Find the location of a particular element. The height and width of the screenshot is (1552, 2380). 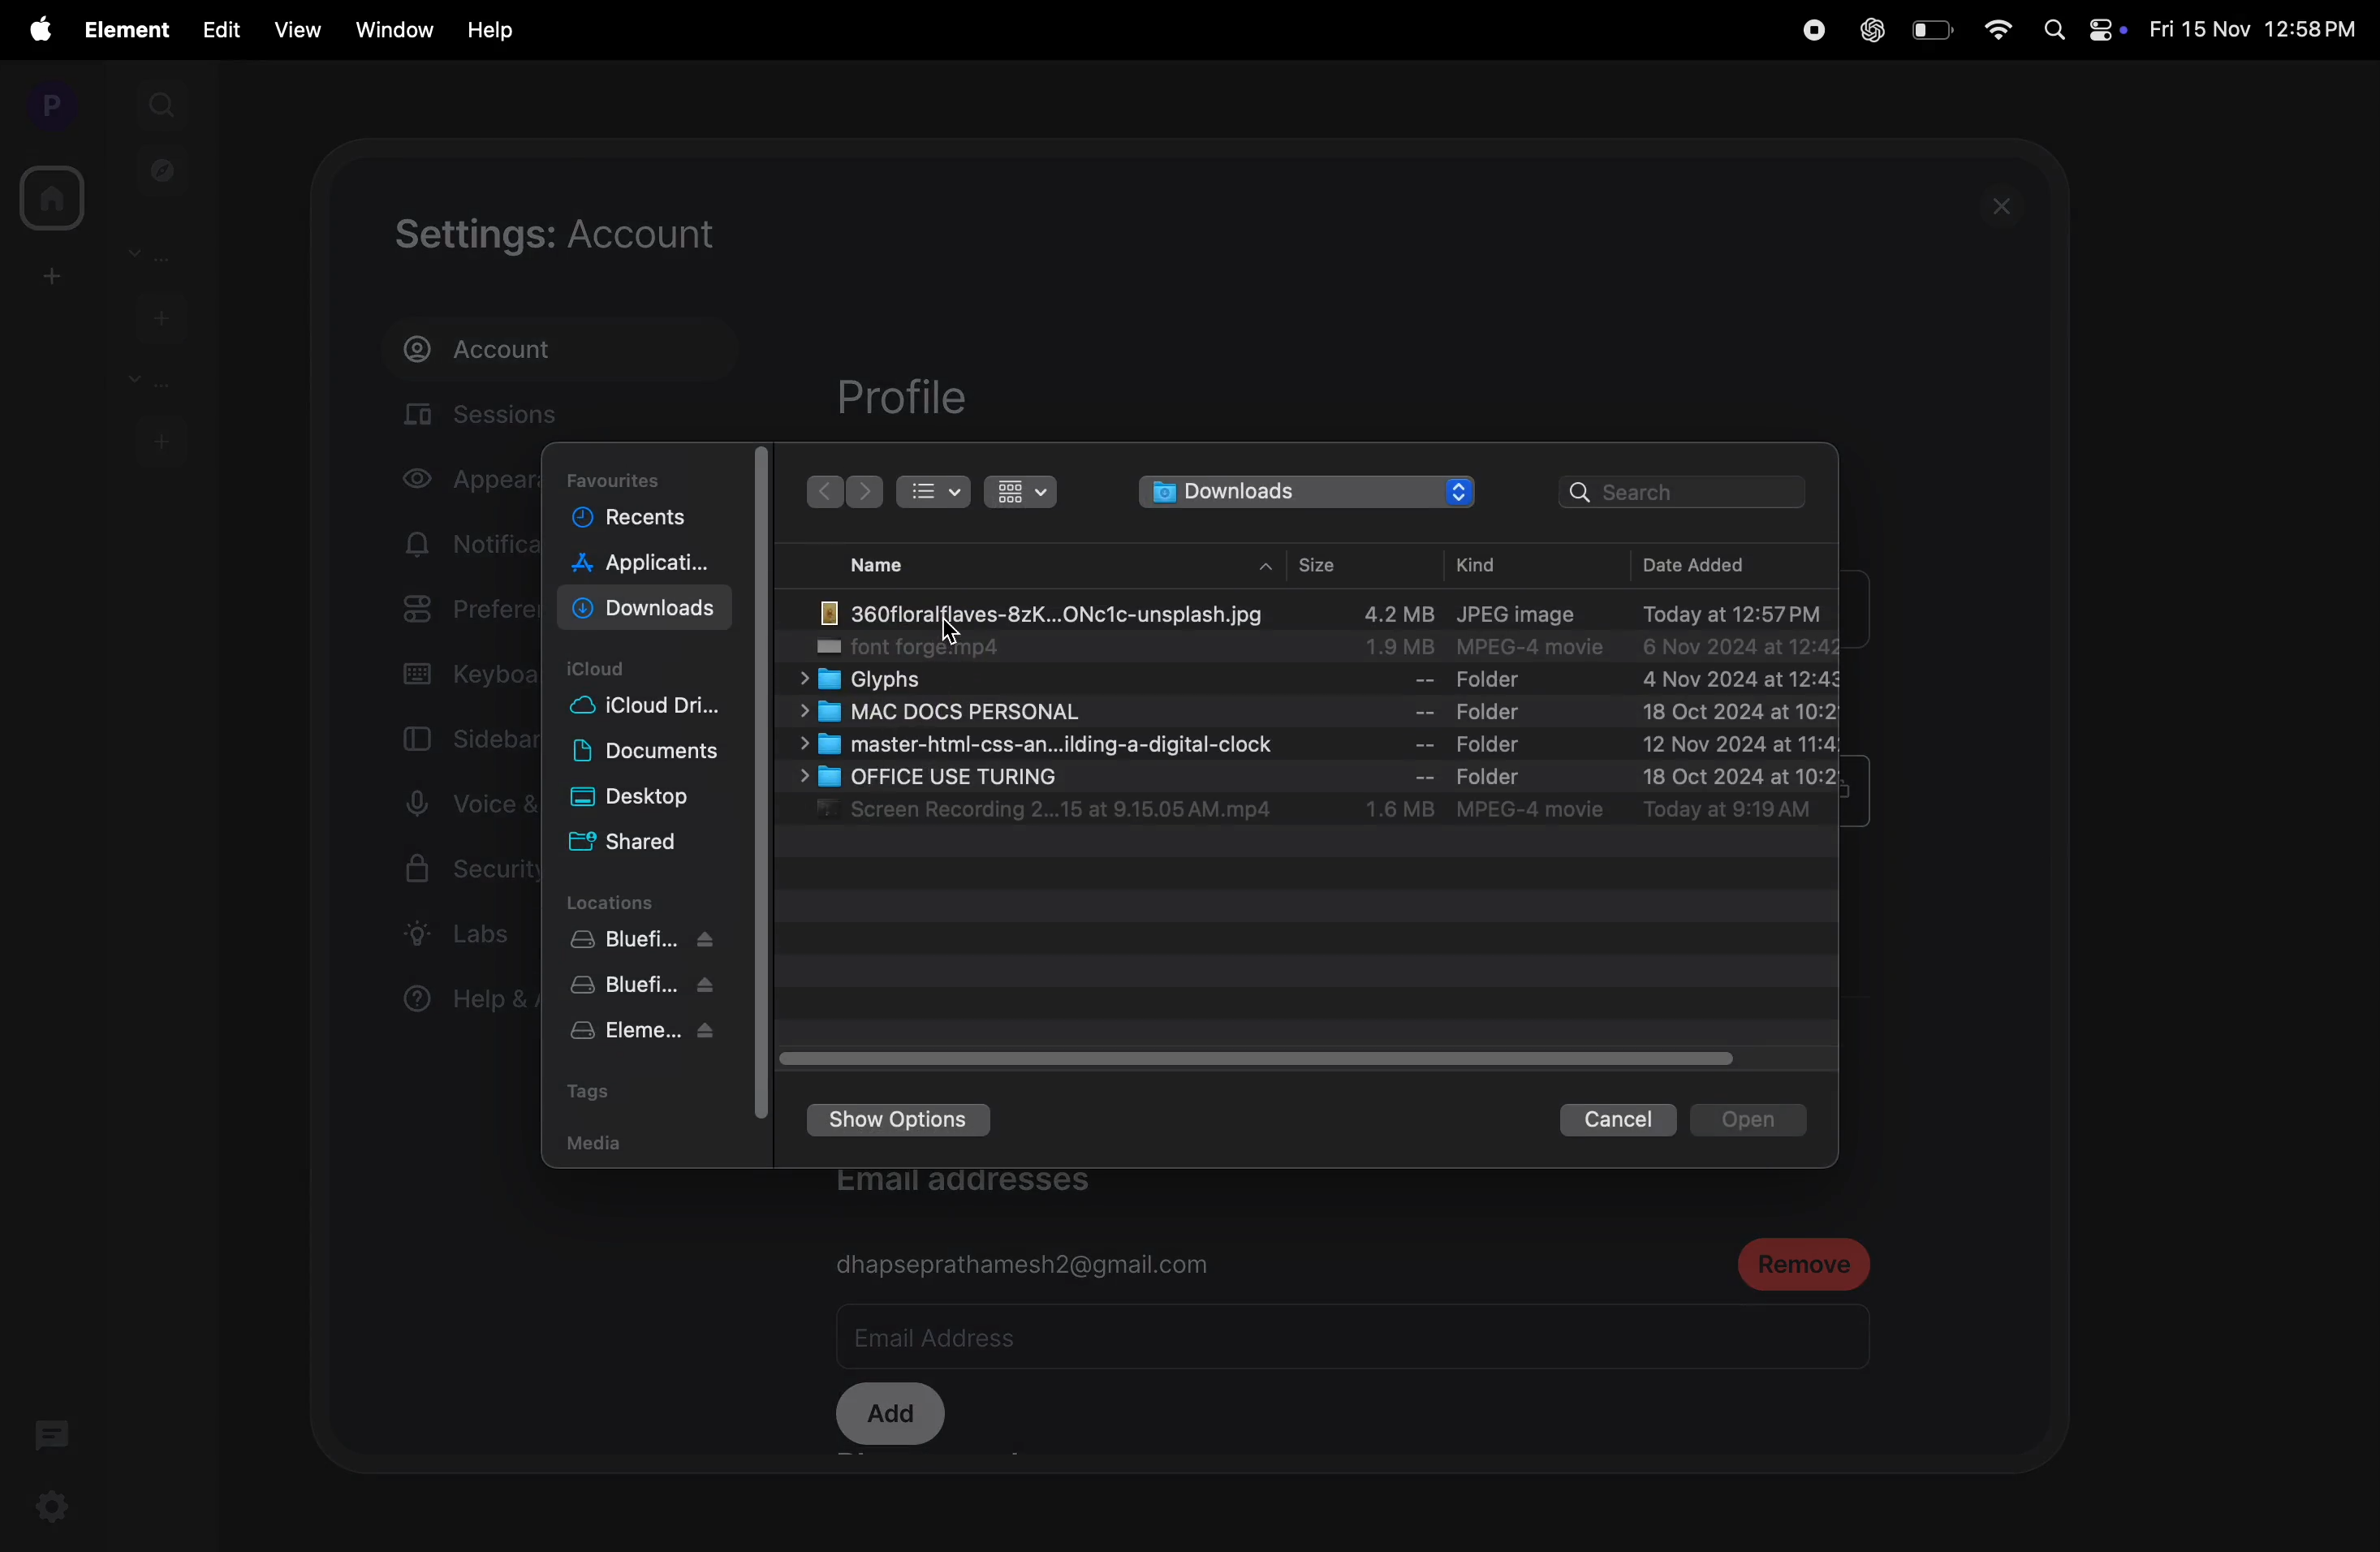

i cloud drive is located at coordinates (654, 708).